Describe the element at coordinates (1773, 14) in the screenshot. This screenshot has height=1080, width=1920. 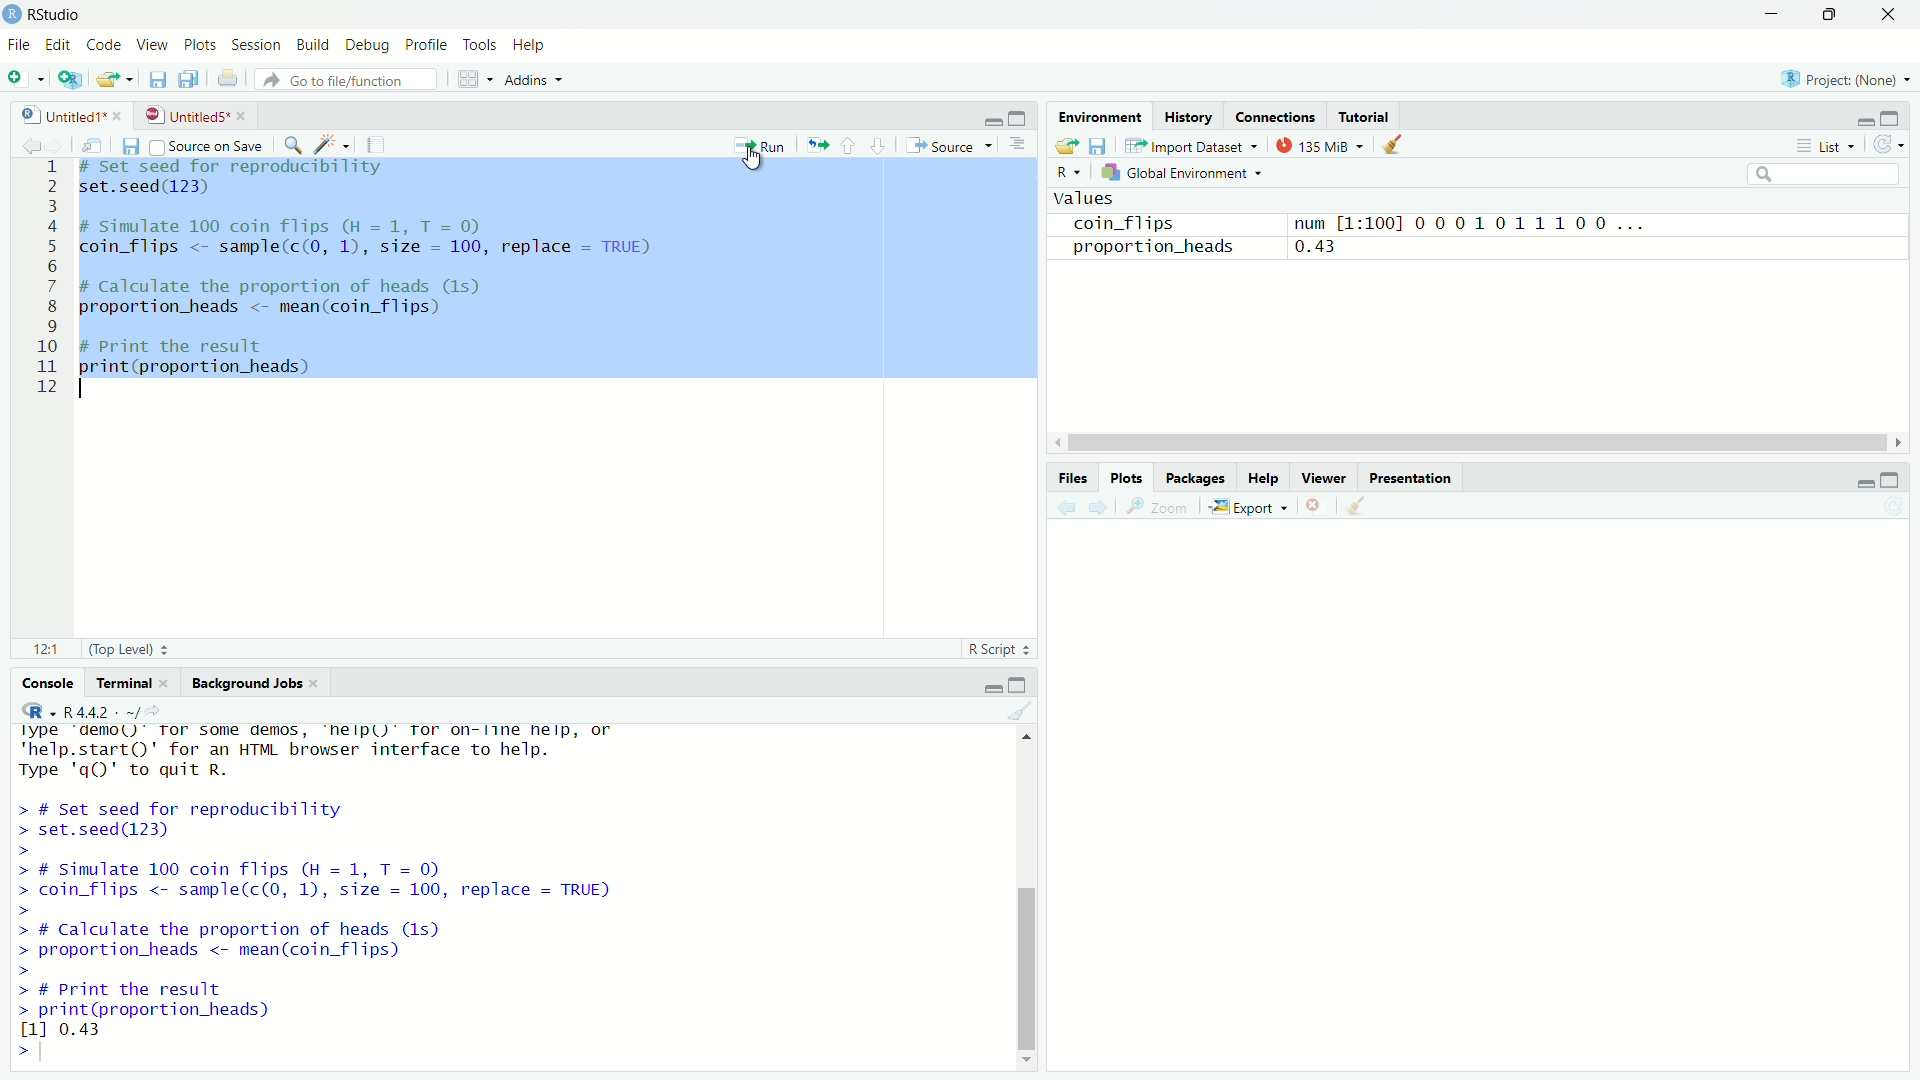
I see `minimize` at that location.